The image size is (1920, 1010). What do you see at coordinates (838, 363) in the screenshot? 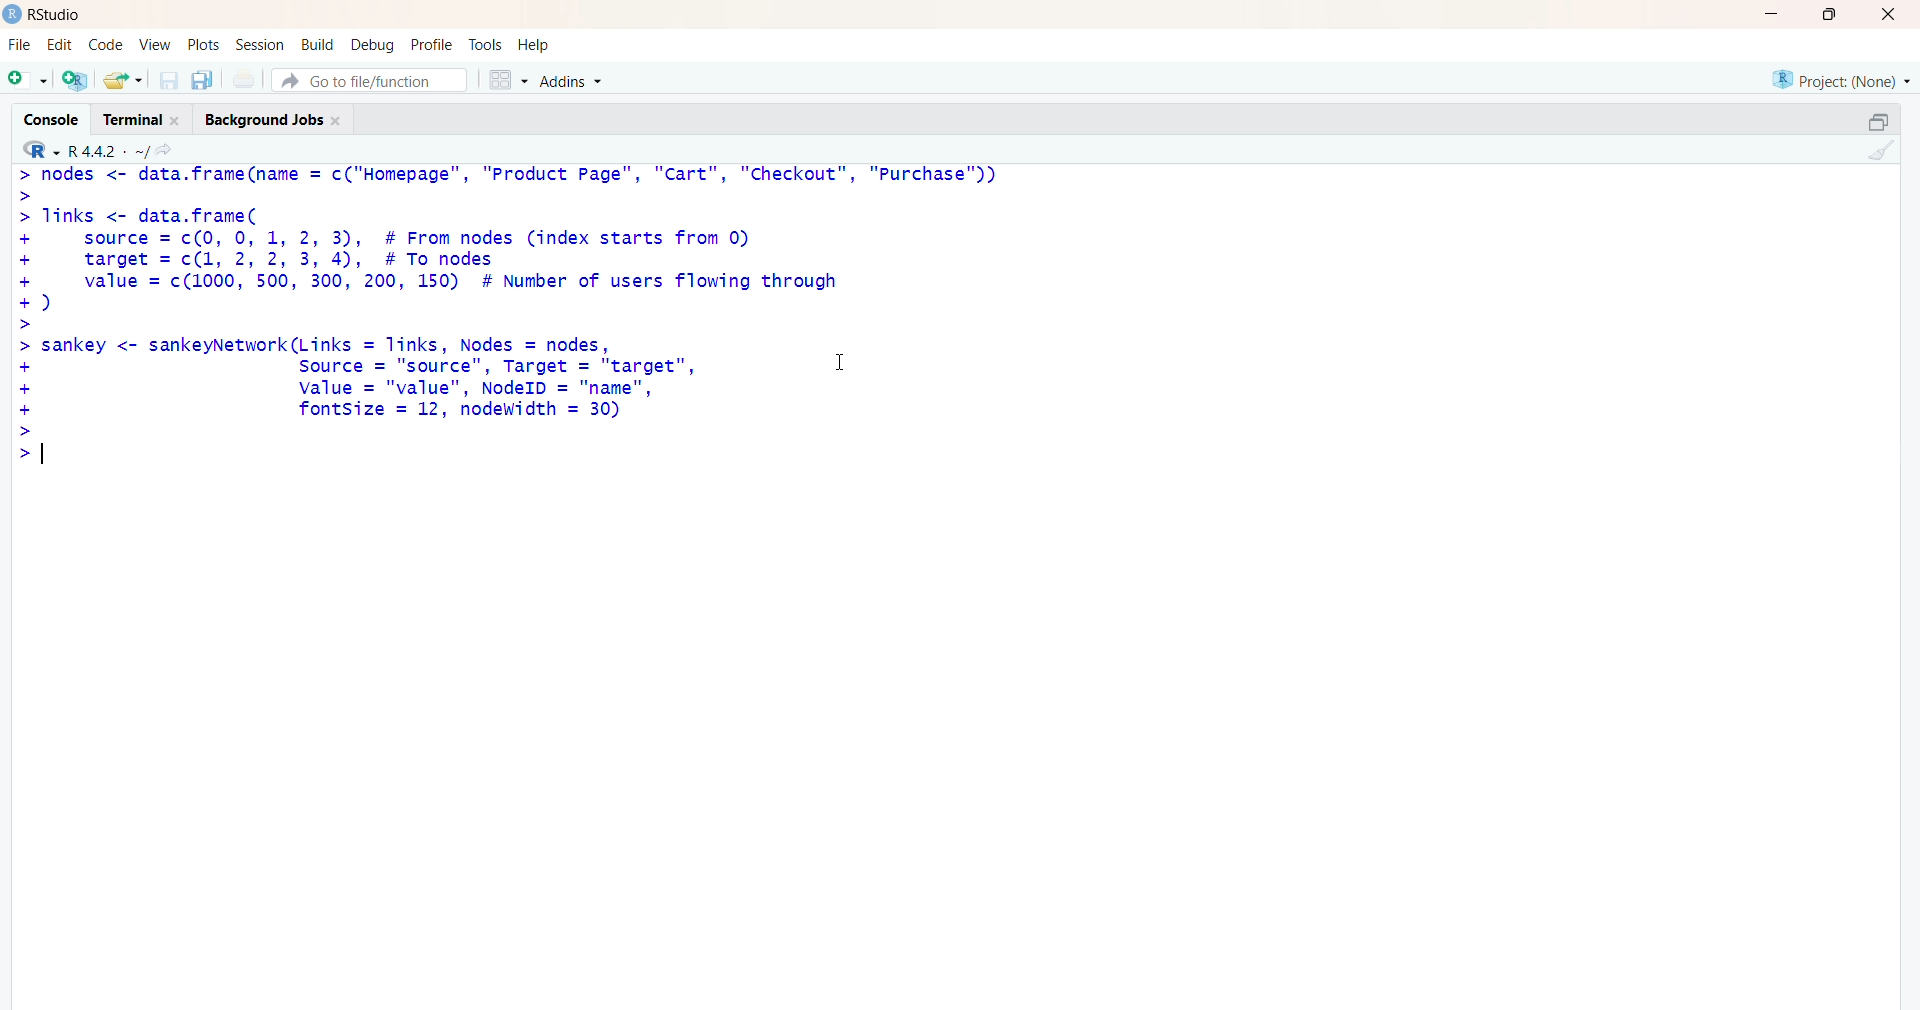
I see `cursor` at bounding box center [838, 363].